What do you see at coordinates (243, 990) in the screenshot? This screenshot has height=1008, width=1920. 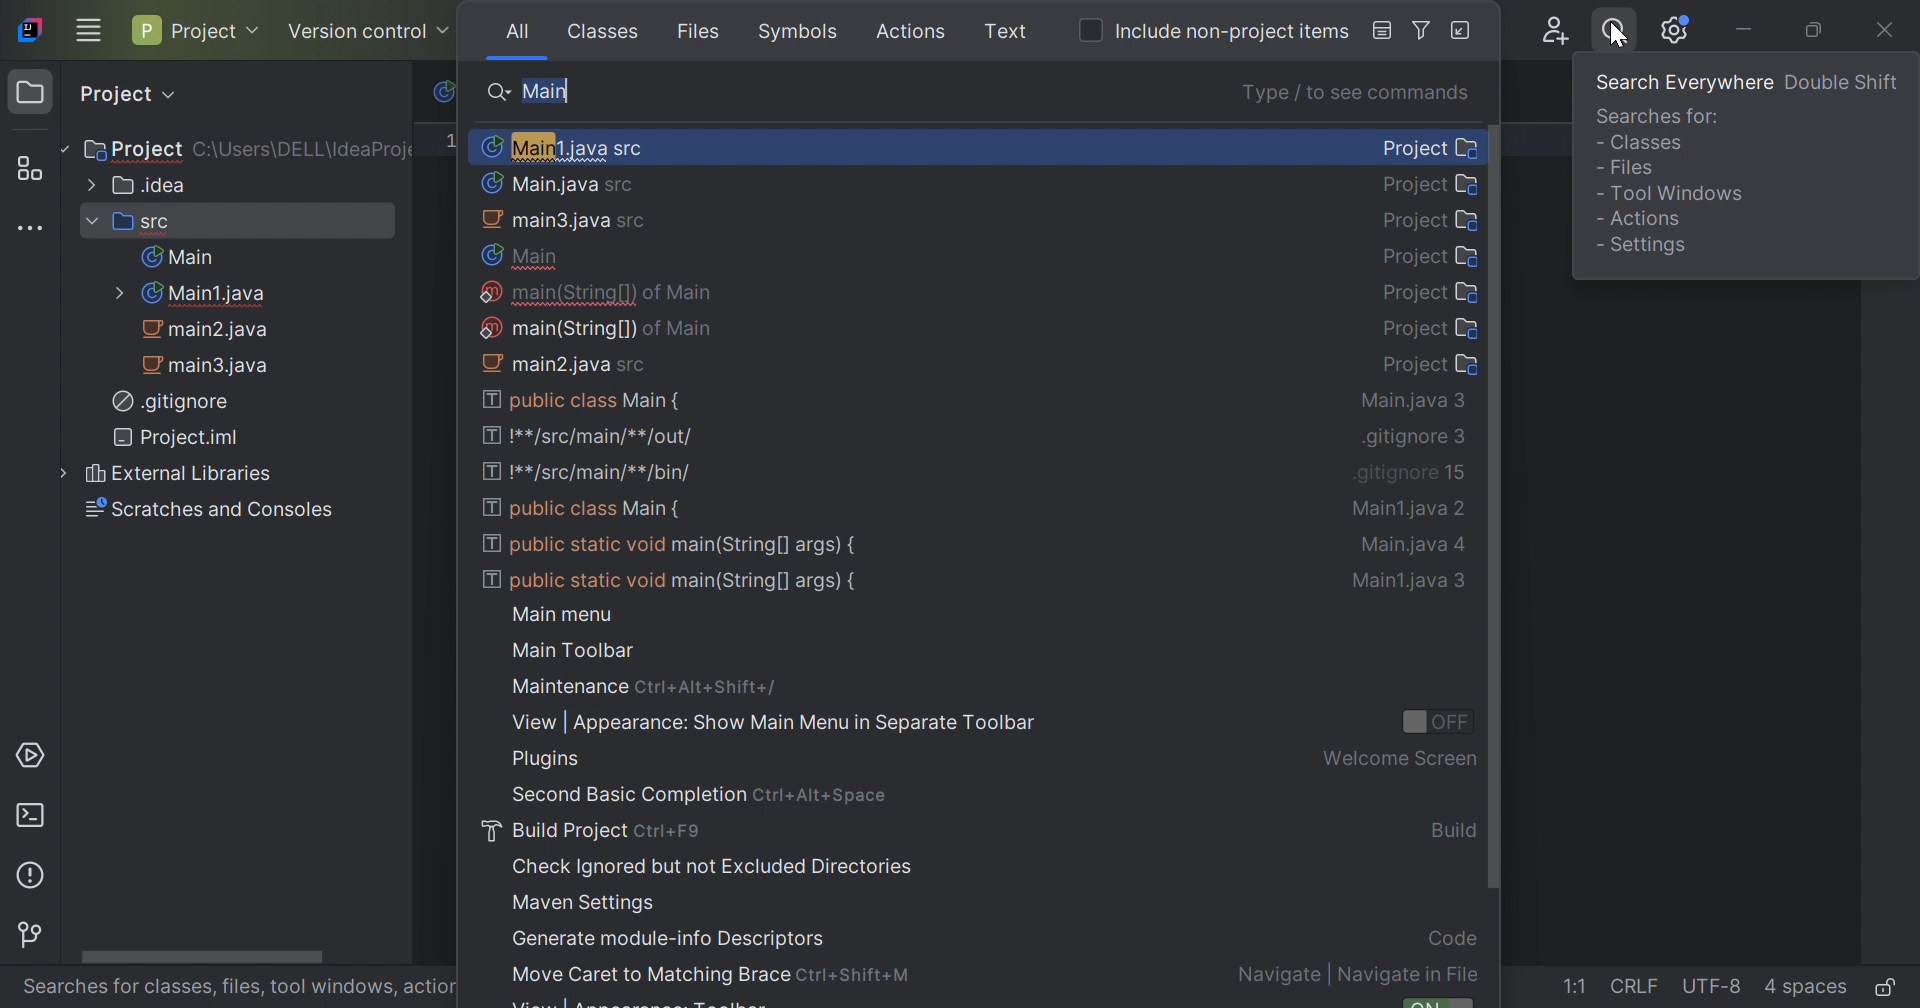 I see `Searches for classes file, tool windows, action and preferences` at bounding box center [243, 990].